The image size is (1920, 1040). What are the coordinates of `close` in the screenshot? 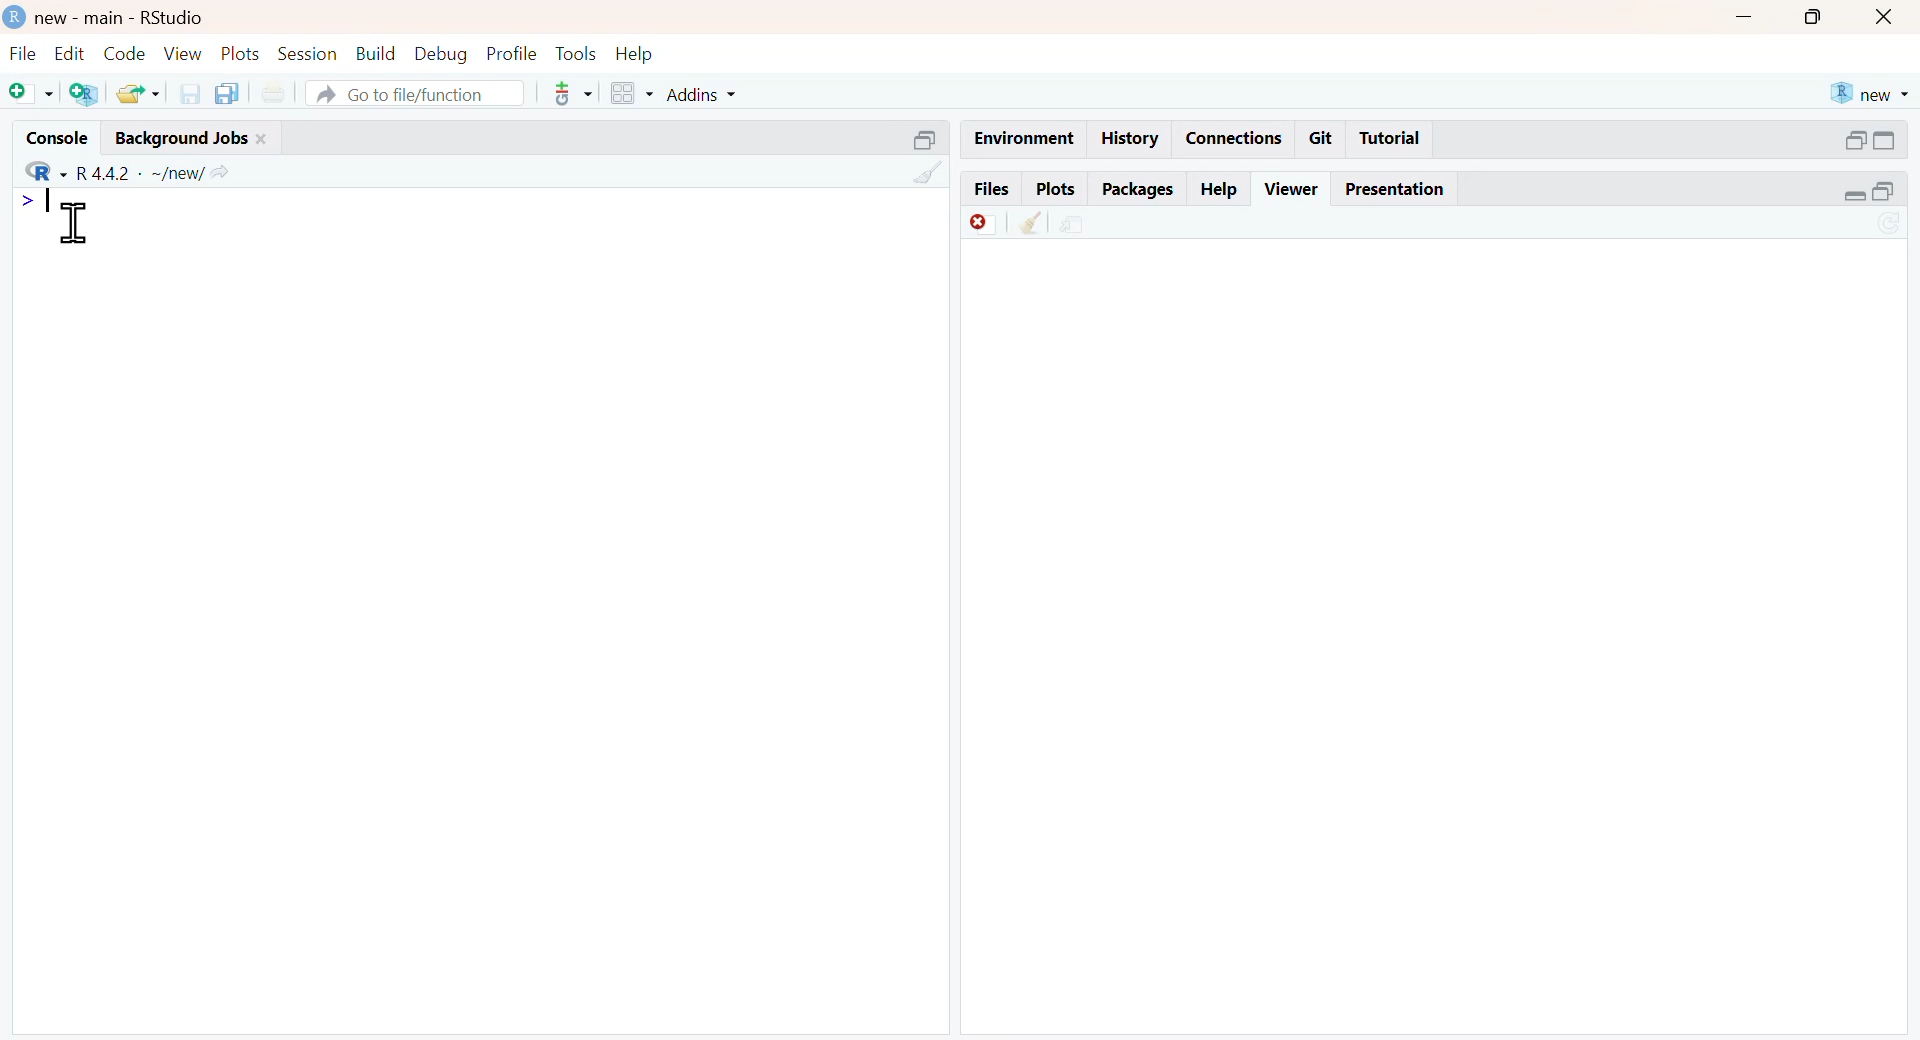 It's located at (1886, 18).